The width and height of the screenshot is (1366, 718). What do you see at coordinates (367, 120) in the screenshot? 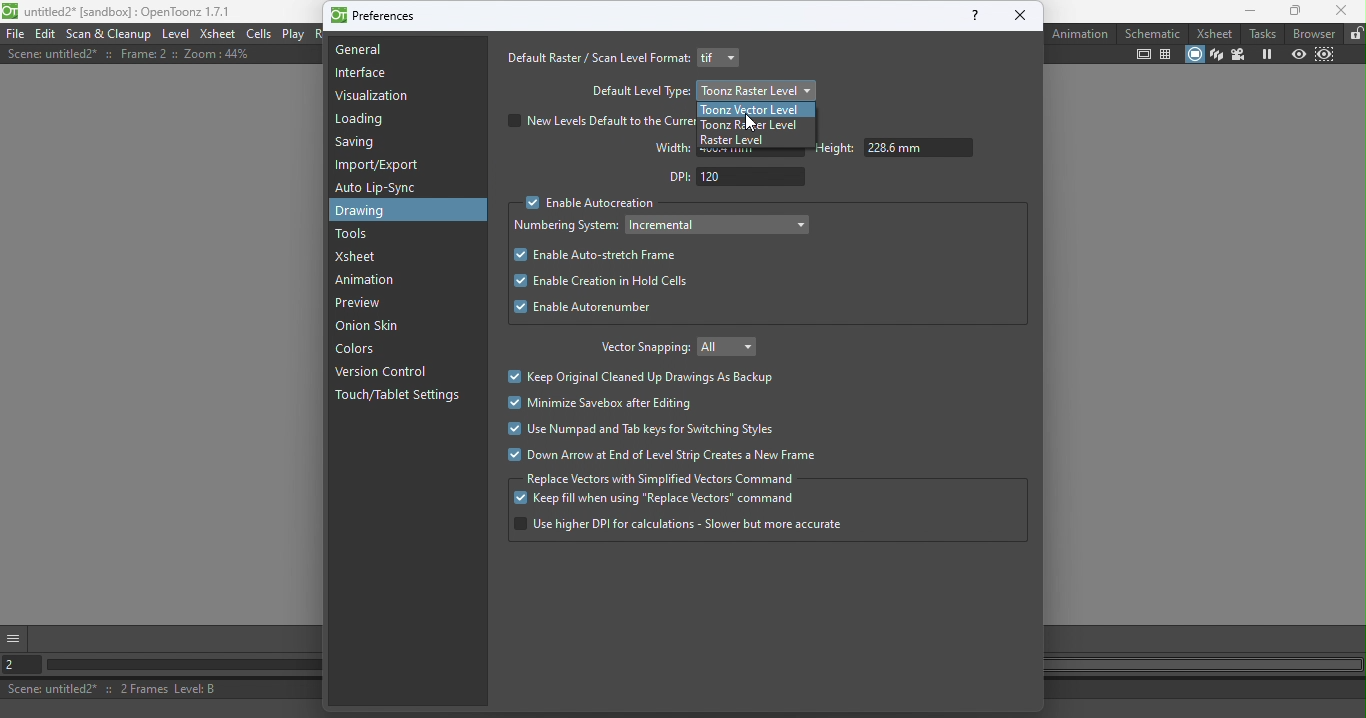
I see `Loading` at bounding box center [367, 120].